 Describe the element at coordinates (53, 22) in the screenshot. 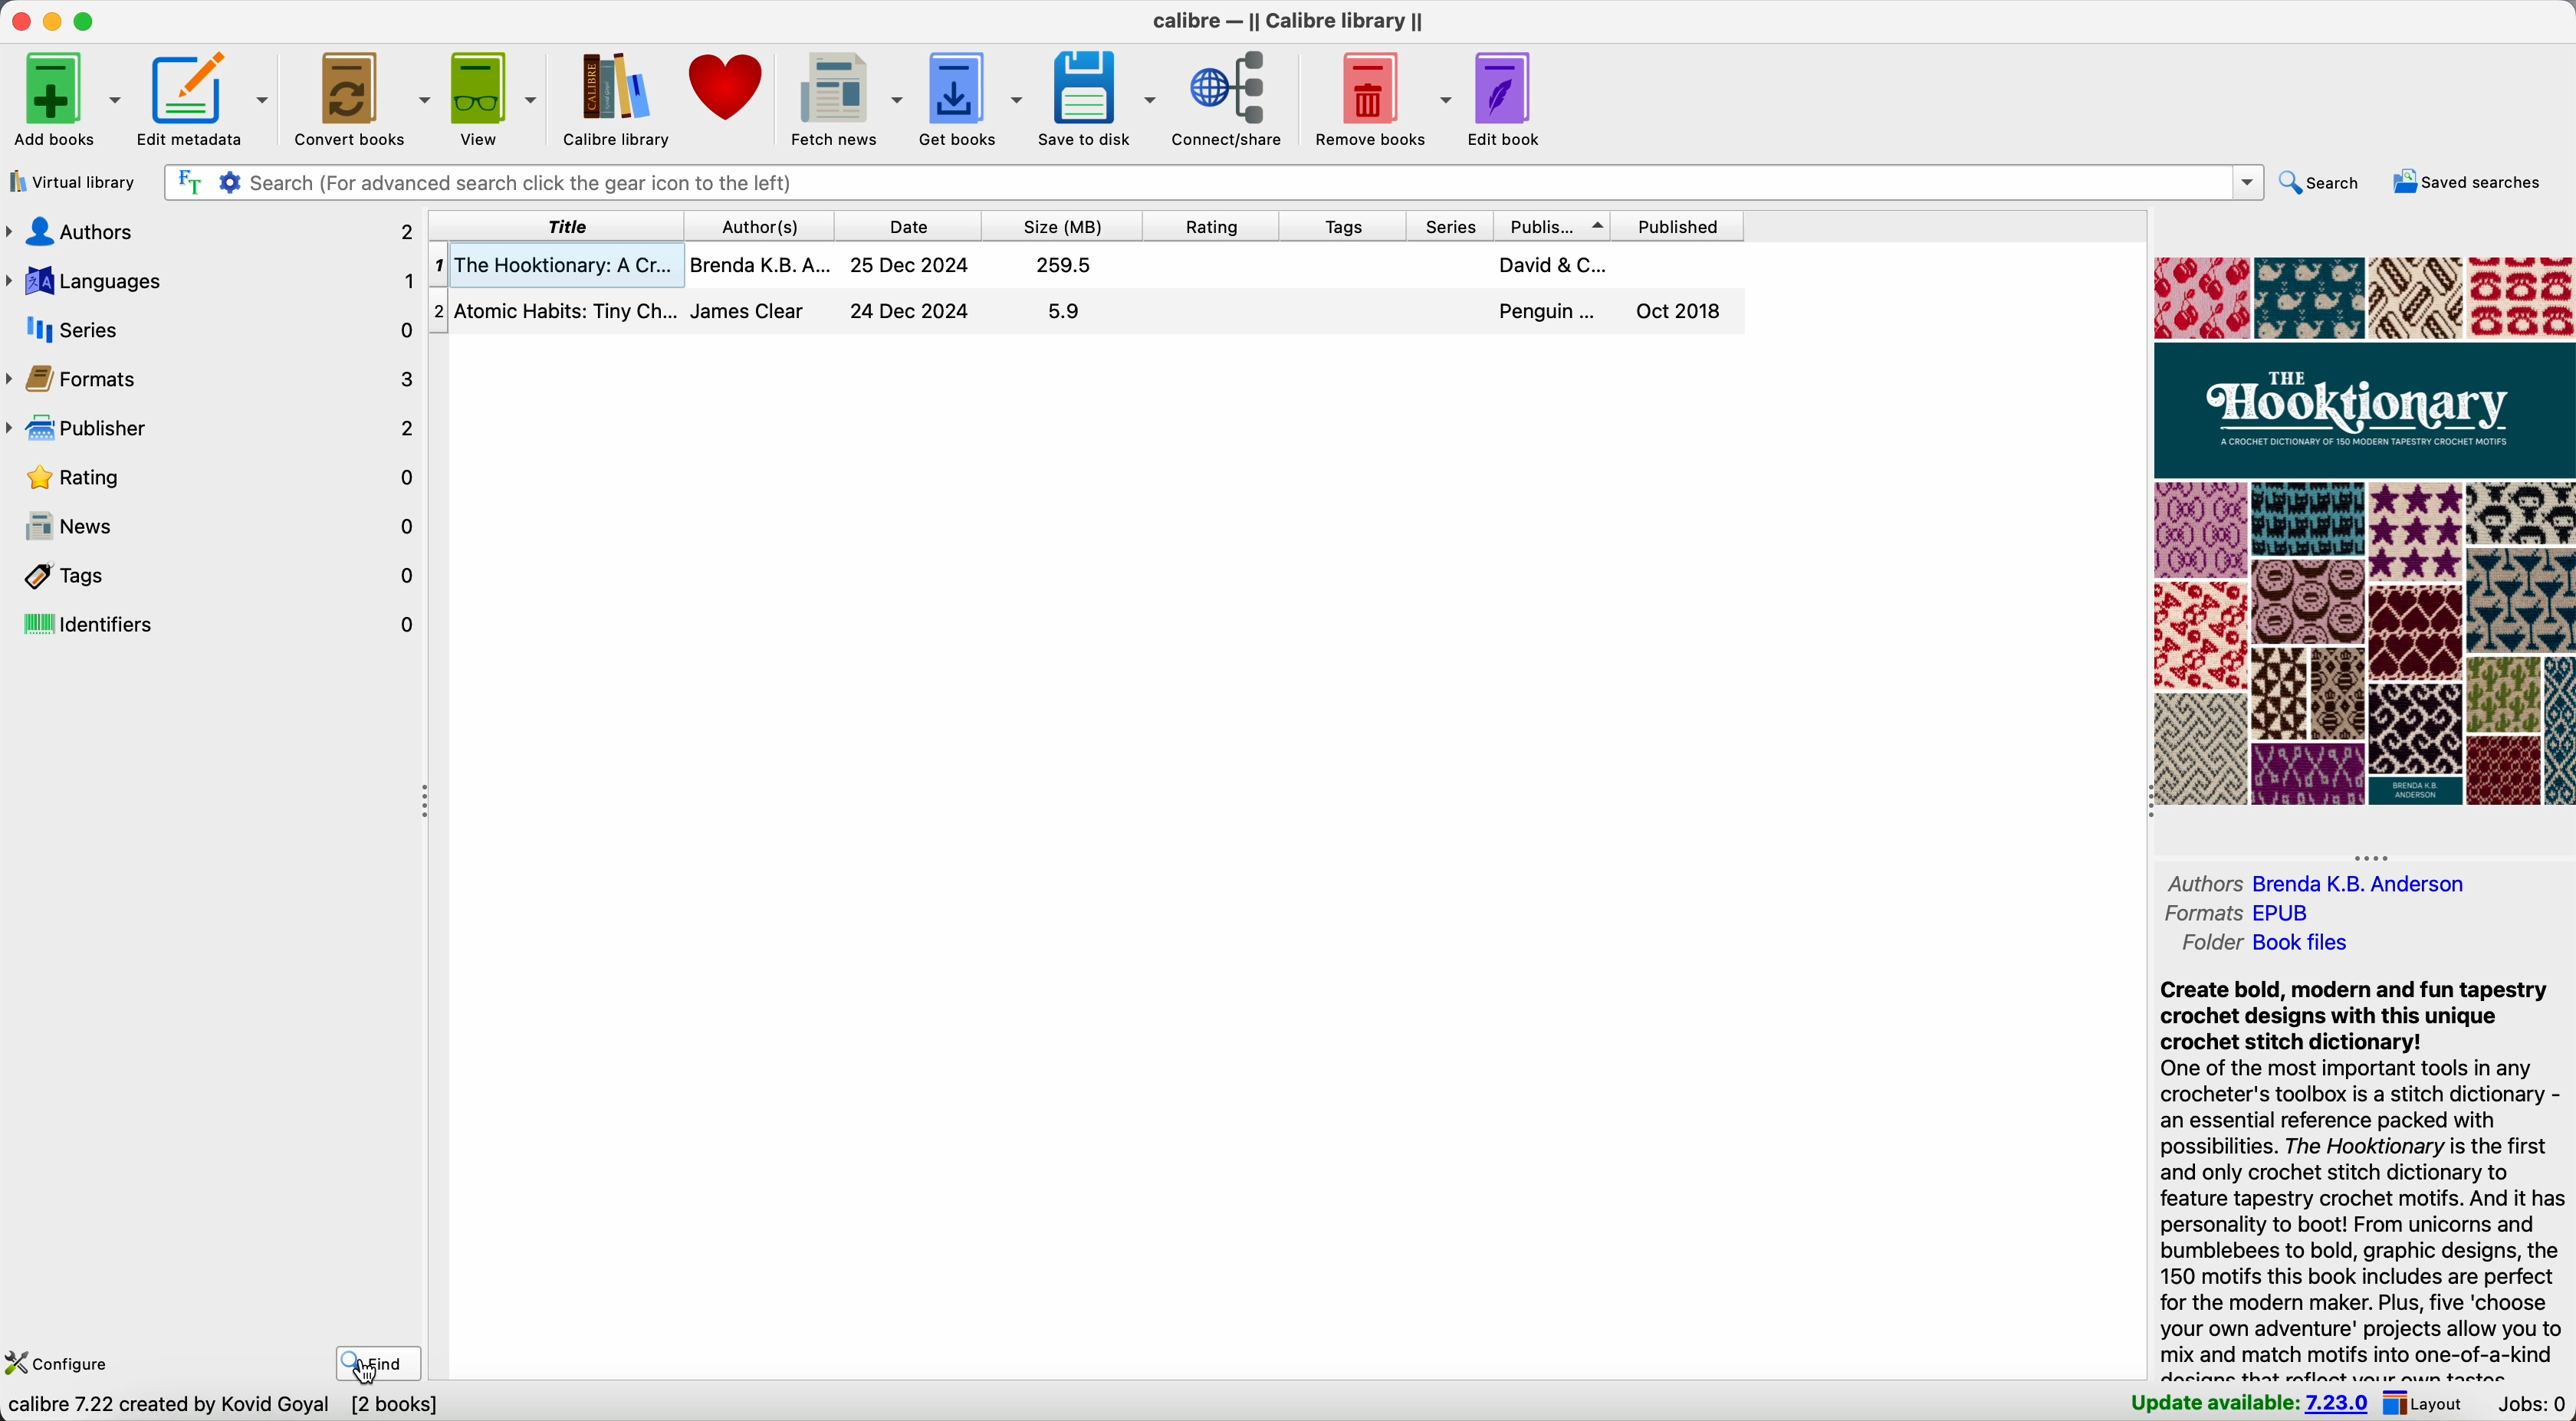

I see `minimize` at that location.